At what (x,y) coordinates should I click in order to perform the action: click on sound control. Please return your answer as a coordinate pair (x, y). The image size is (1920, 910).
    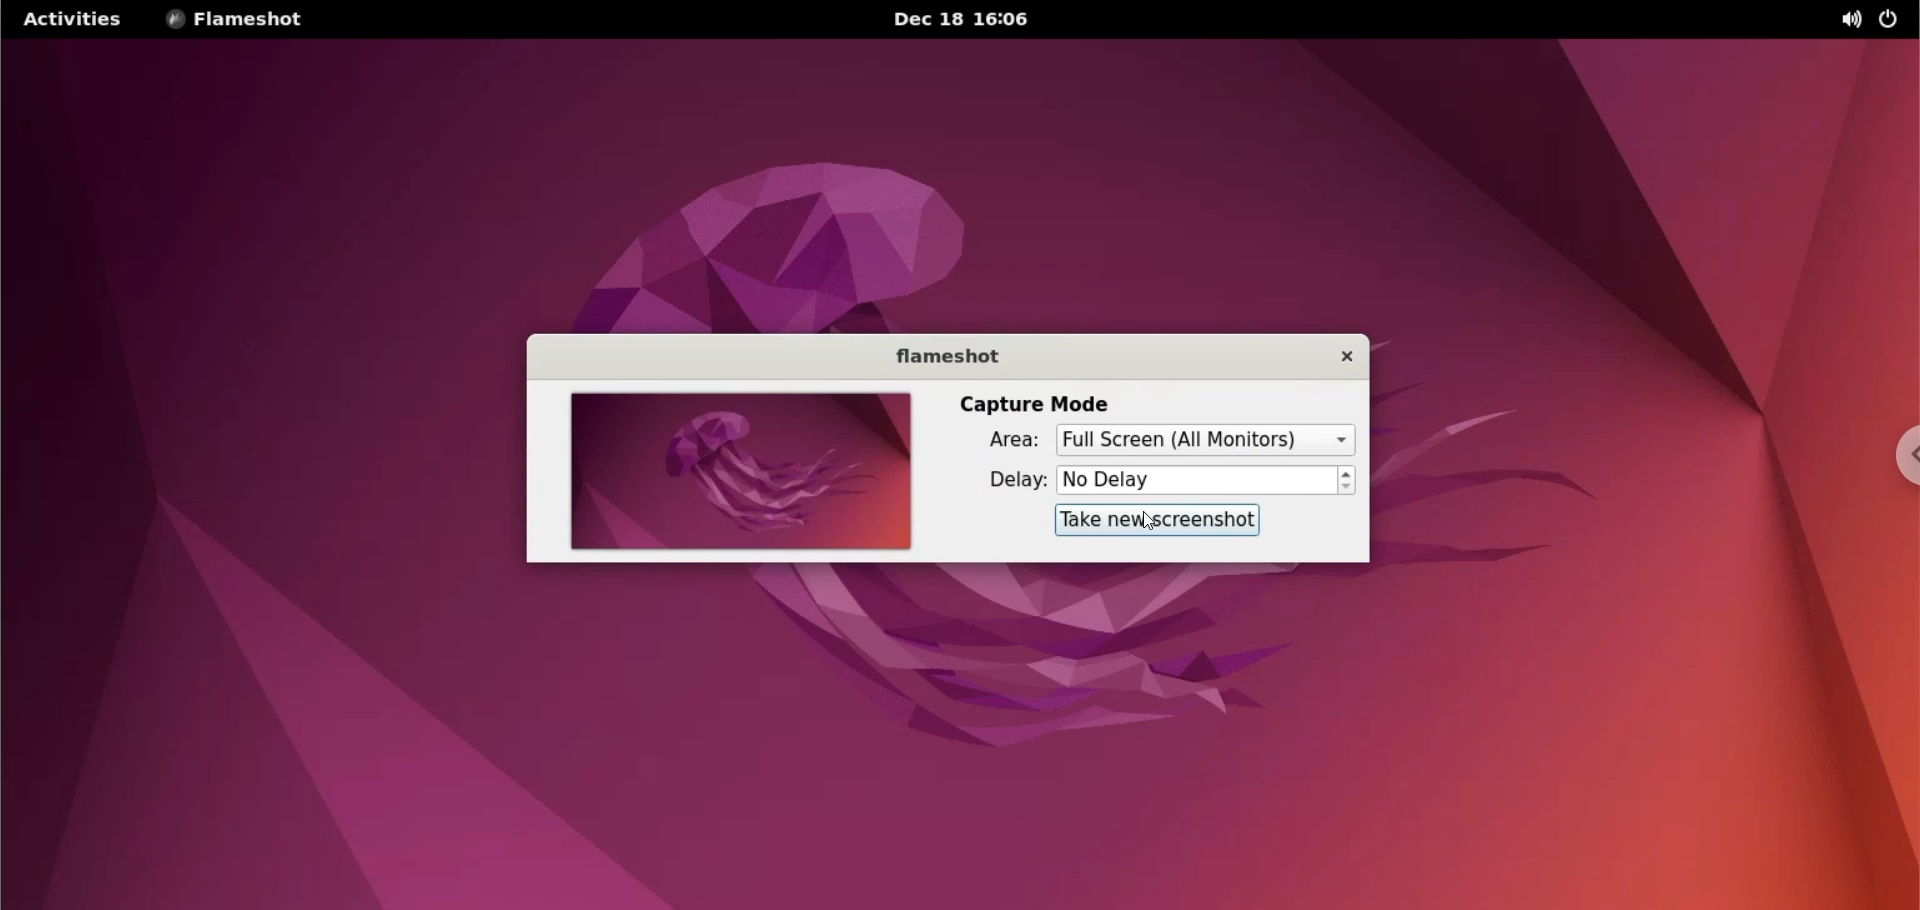
    Looking at the image, I should click on (1856, 21).